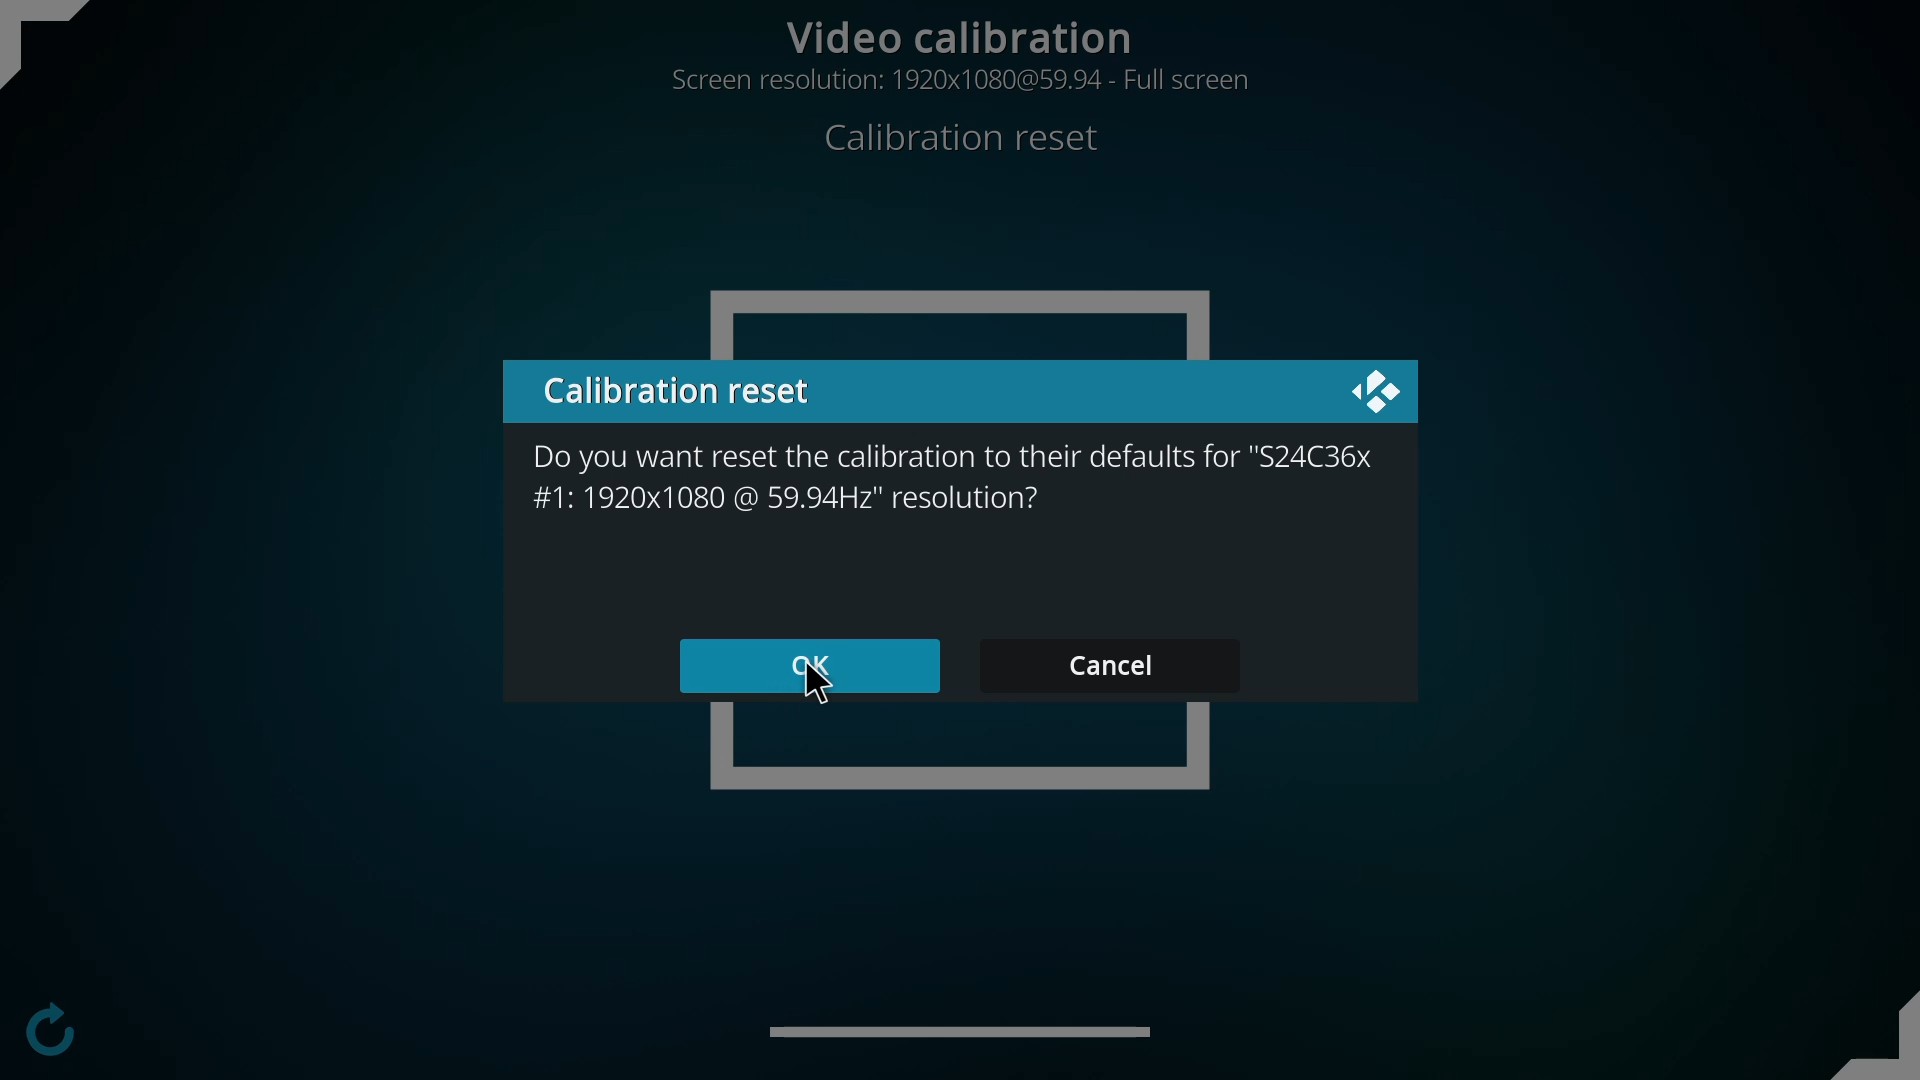 The height and width of the screenshot is (1080, 1920). Describe the element at coordinates (1868, 1033) in the screenshot. I see `adjust` at that location.